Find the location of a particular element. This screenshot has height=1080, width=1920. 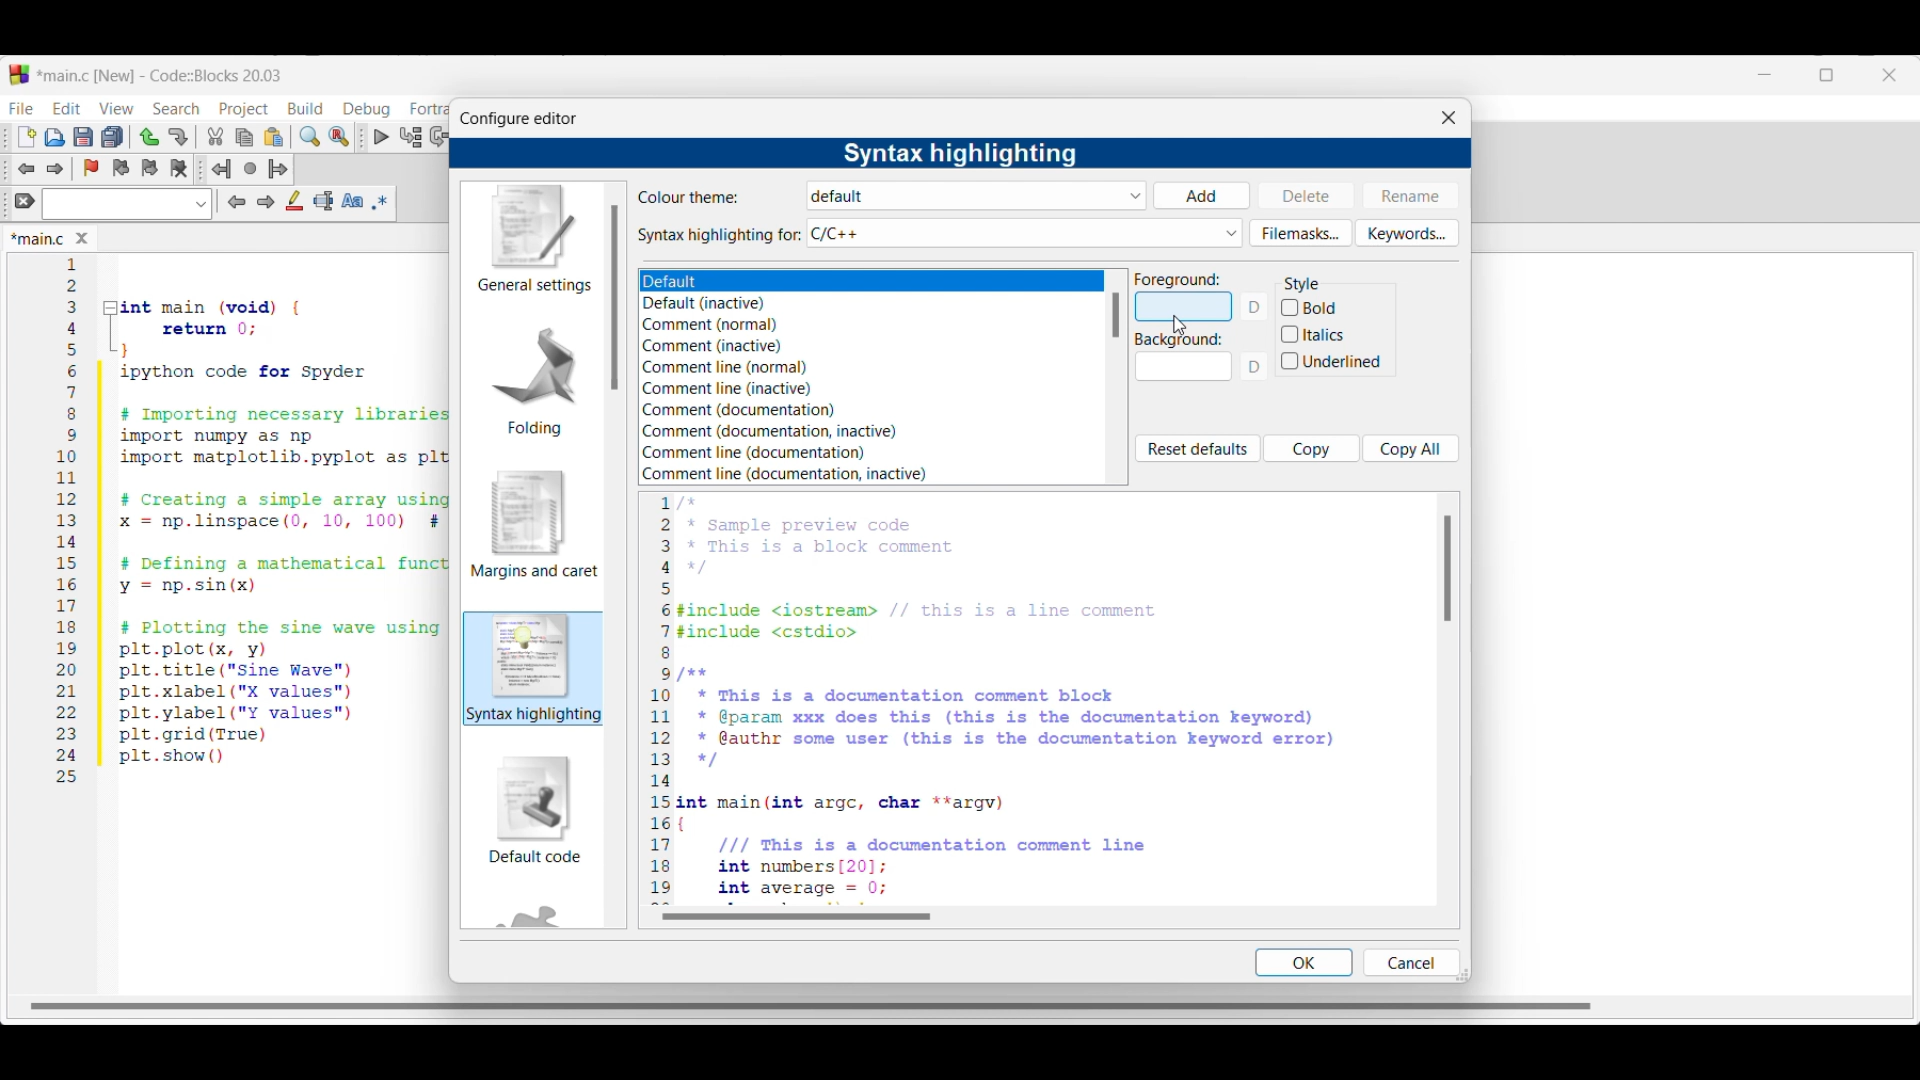

Redo is located at coordinates (178, 137).